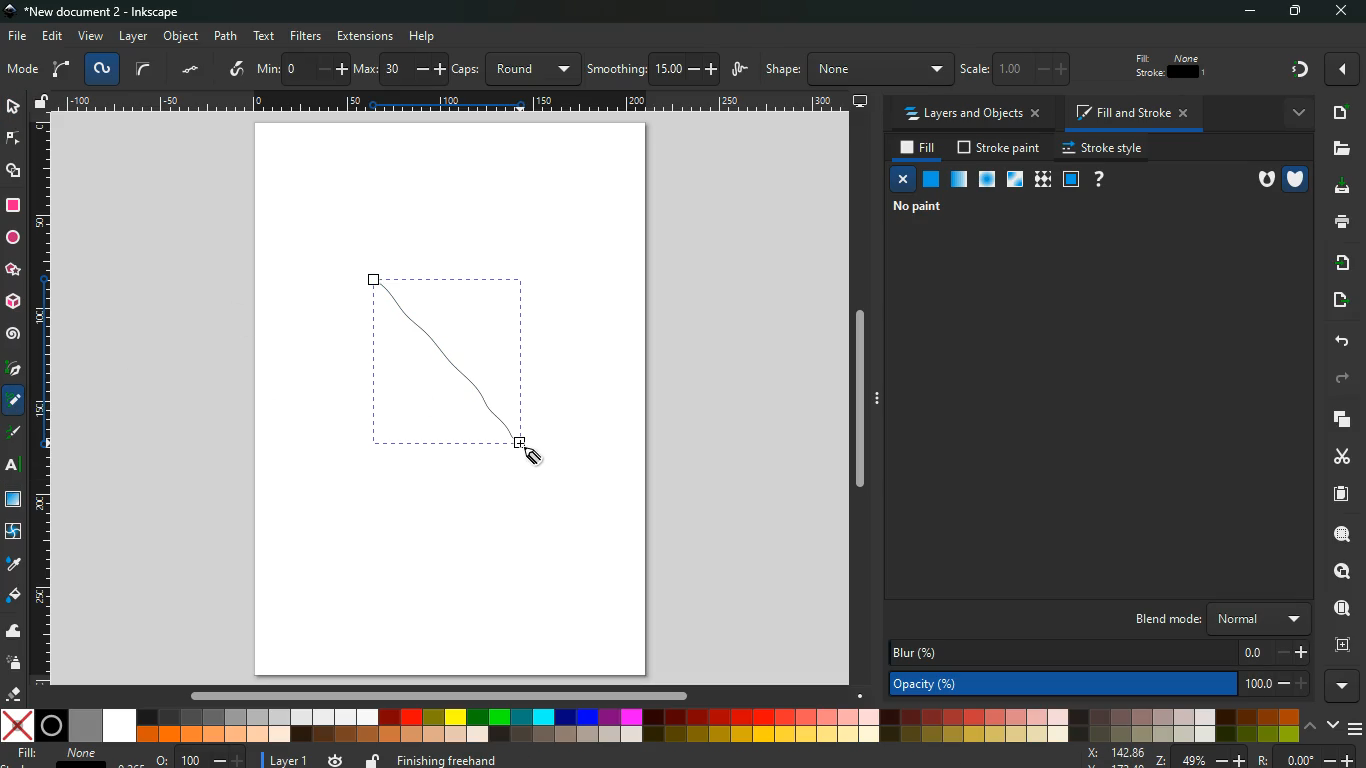 The image size is (1366, 768). What do you see at coordinates (102, 70) in the screenshot?
I see `spyro path` at bounding box center [102, 70].